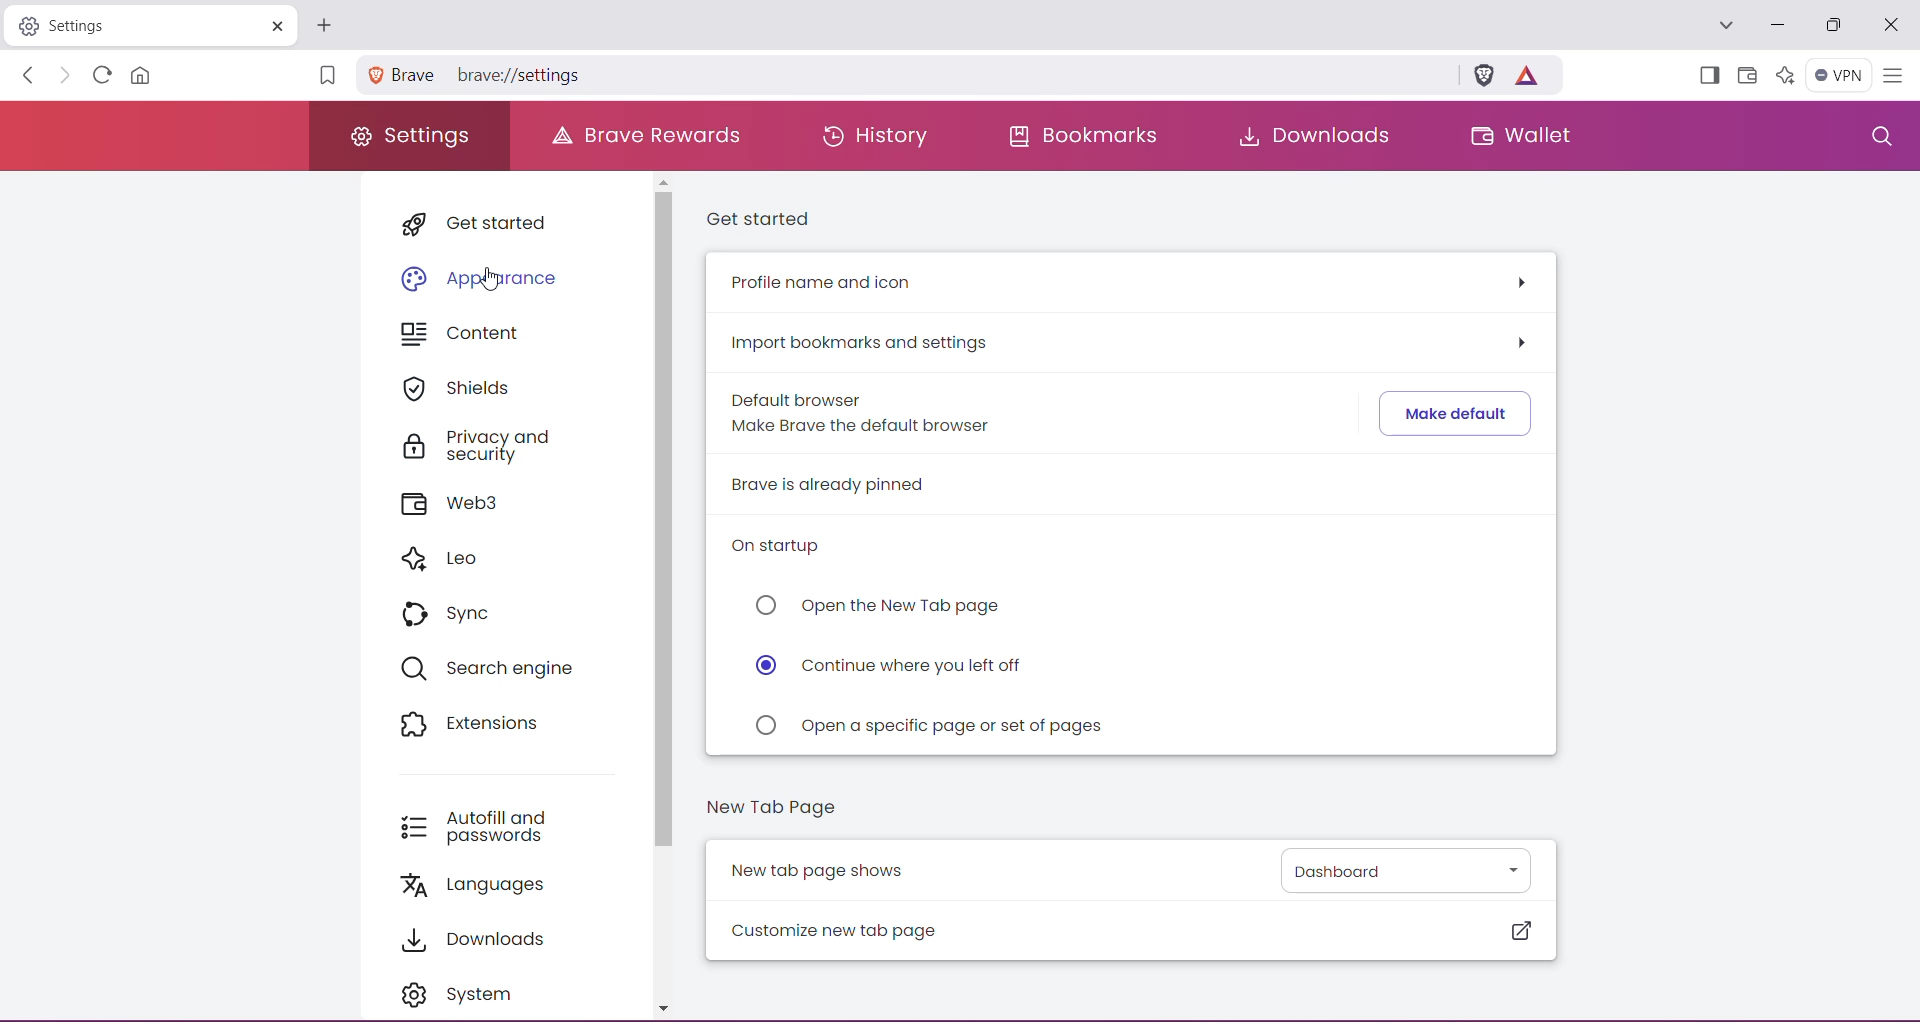  What do you see at coordinates (65, 76) in the screenshot?
I see `Click to go forward, hold to see history` at bounding box center [65, 76].